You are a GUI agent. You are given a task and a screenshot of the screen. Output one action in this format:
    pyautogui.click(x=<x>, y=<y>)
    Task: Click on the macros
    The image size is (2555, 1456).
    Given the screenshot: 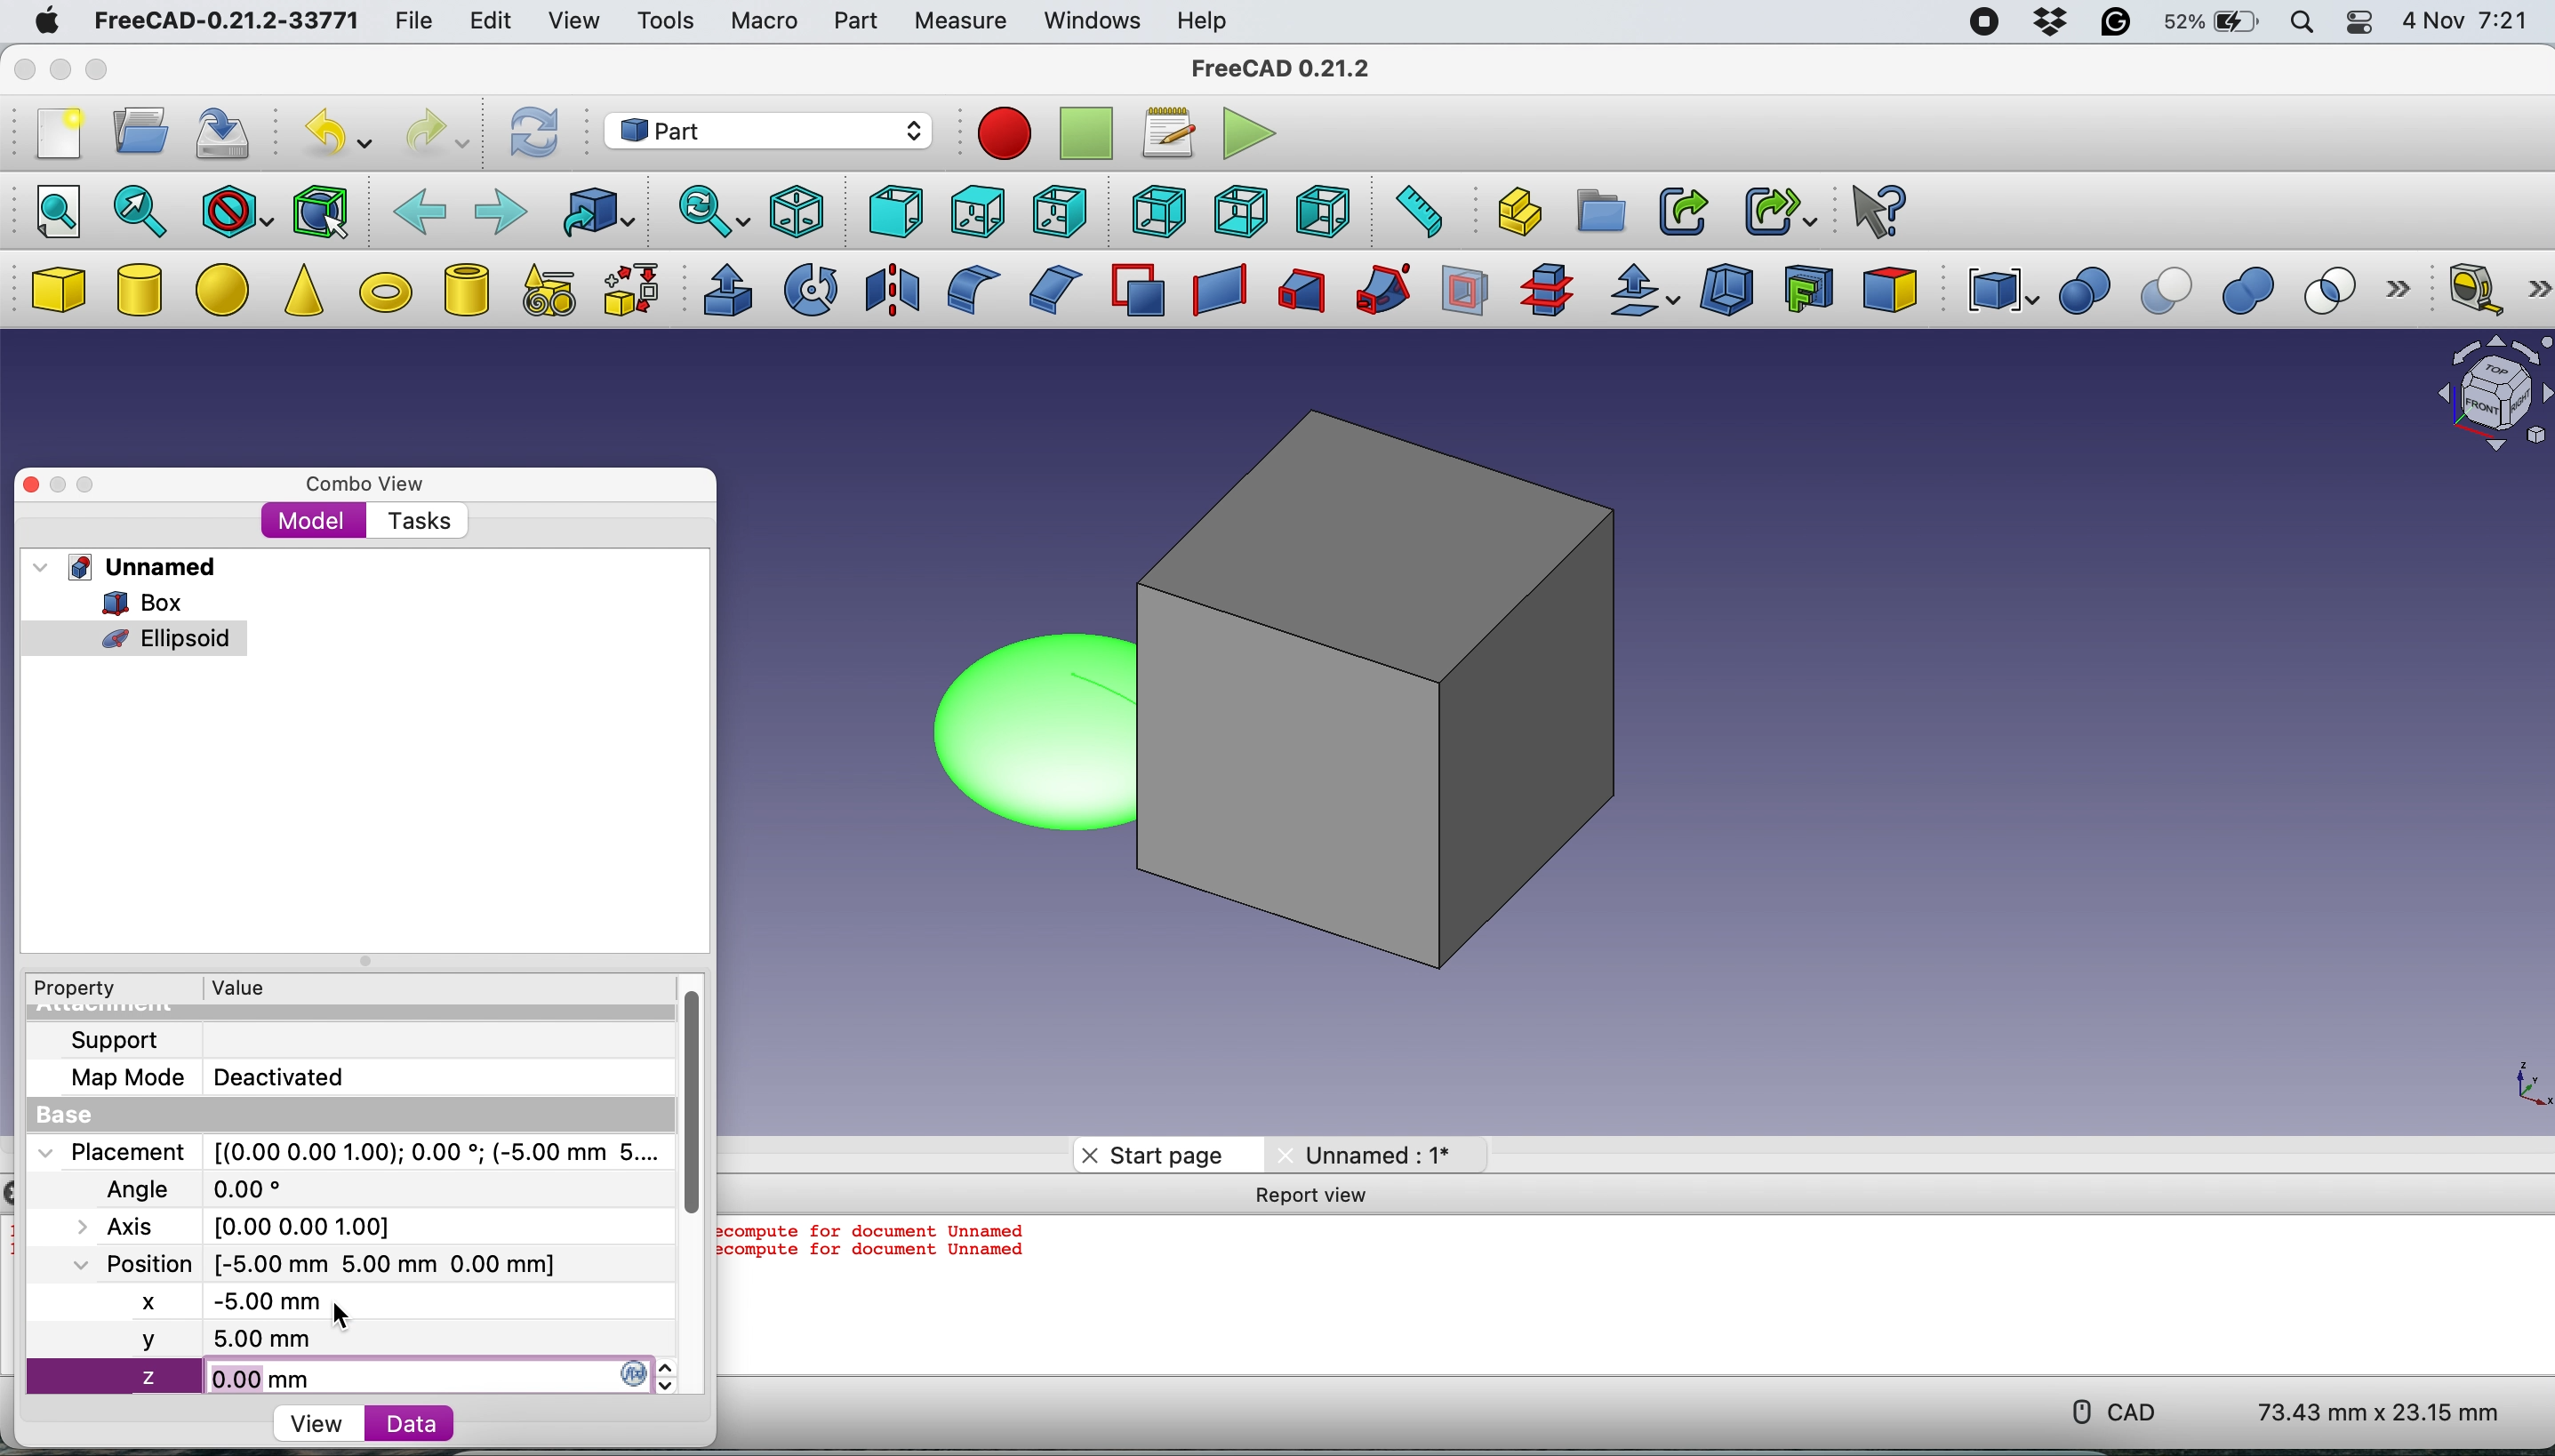 What is the action you would take?
    pyautogui.click(x=1163, y=134)
    